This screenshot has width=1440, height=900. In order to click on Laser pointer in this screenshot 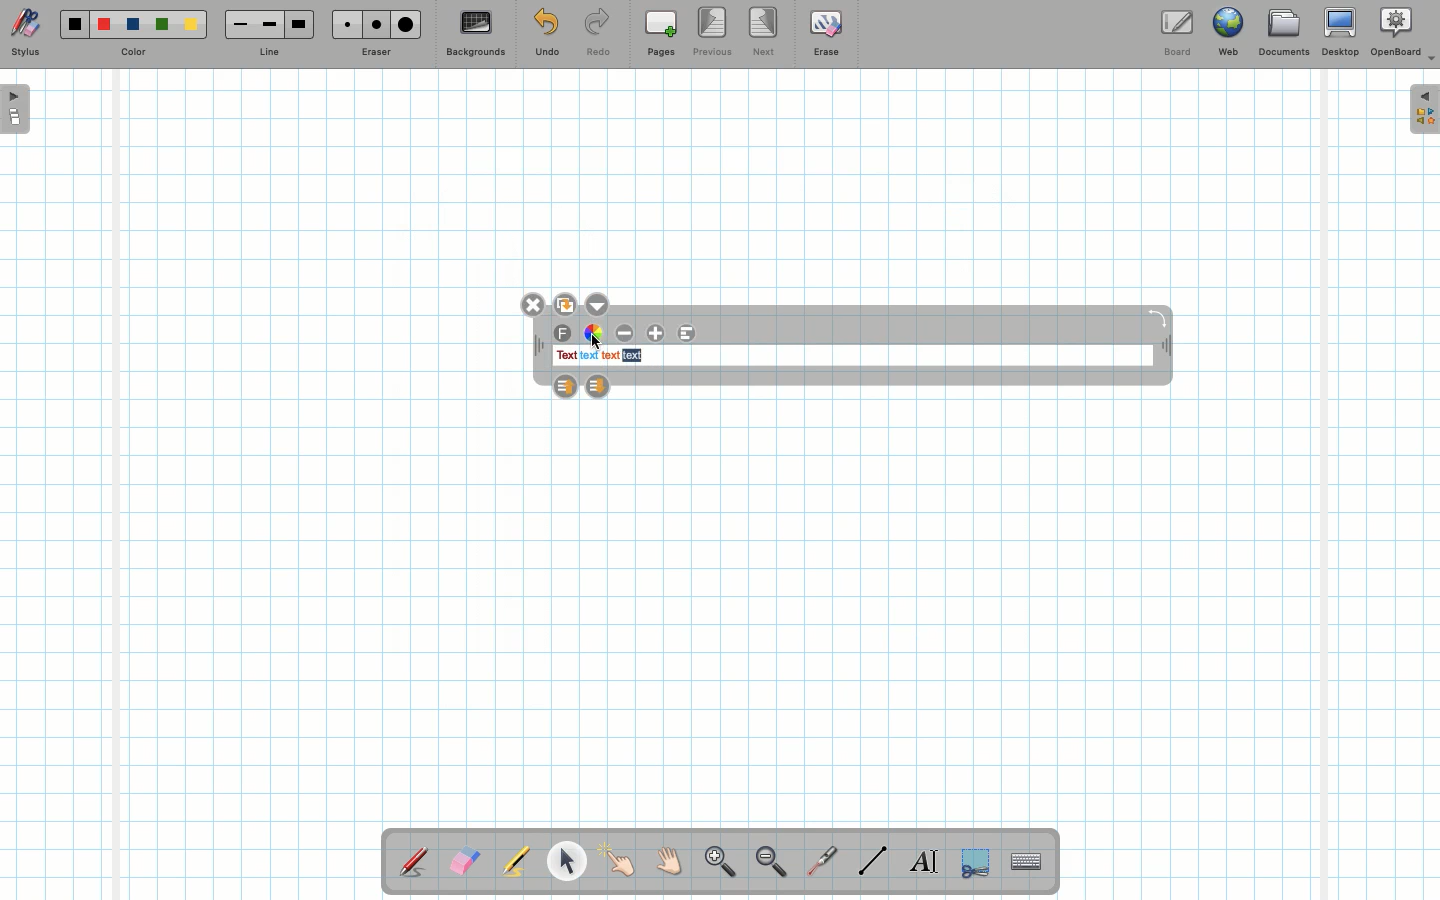, I will do `click(818, 862)`.